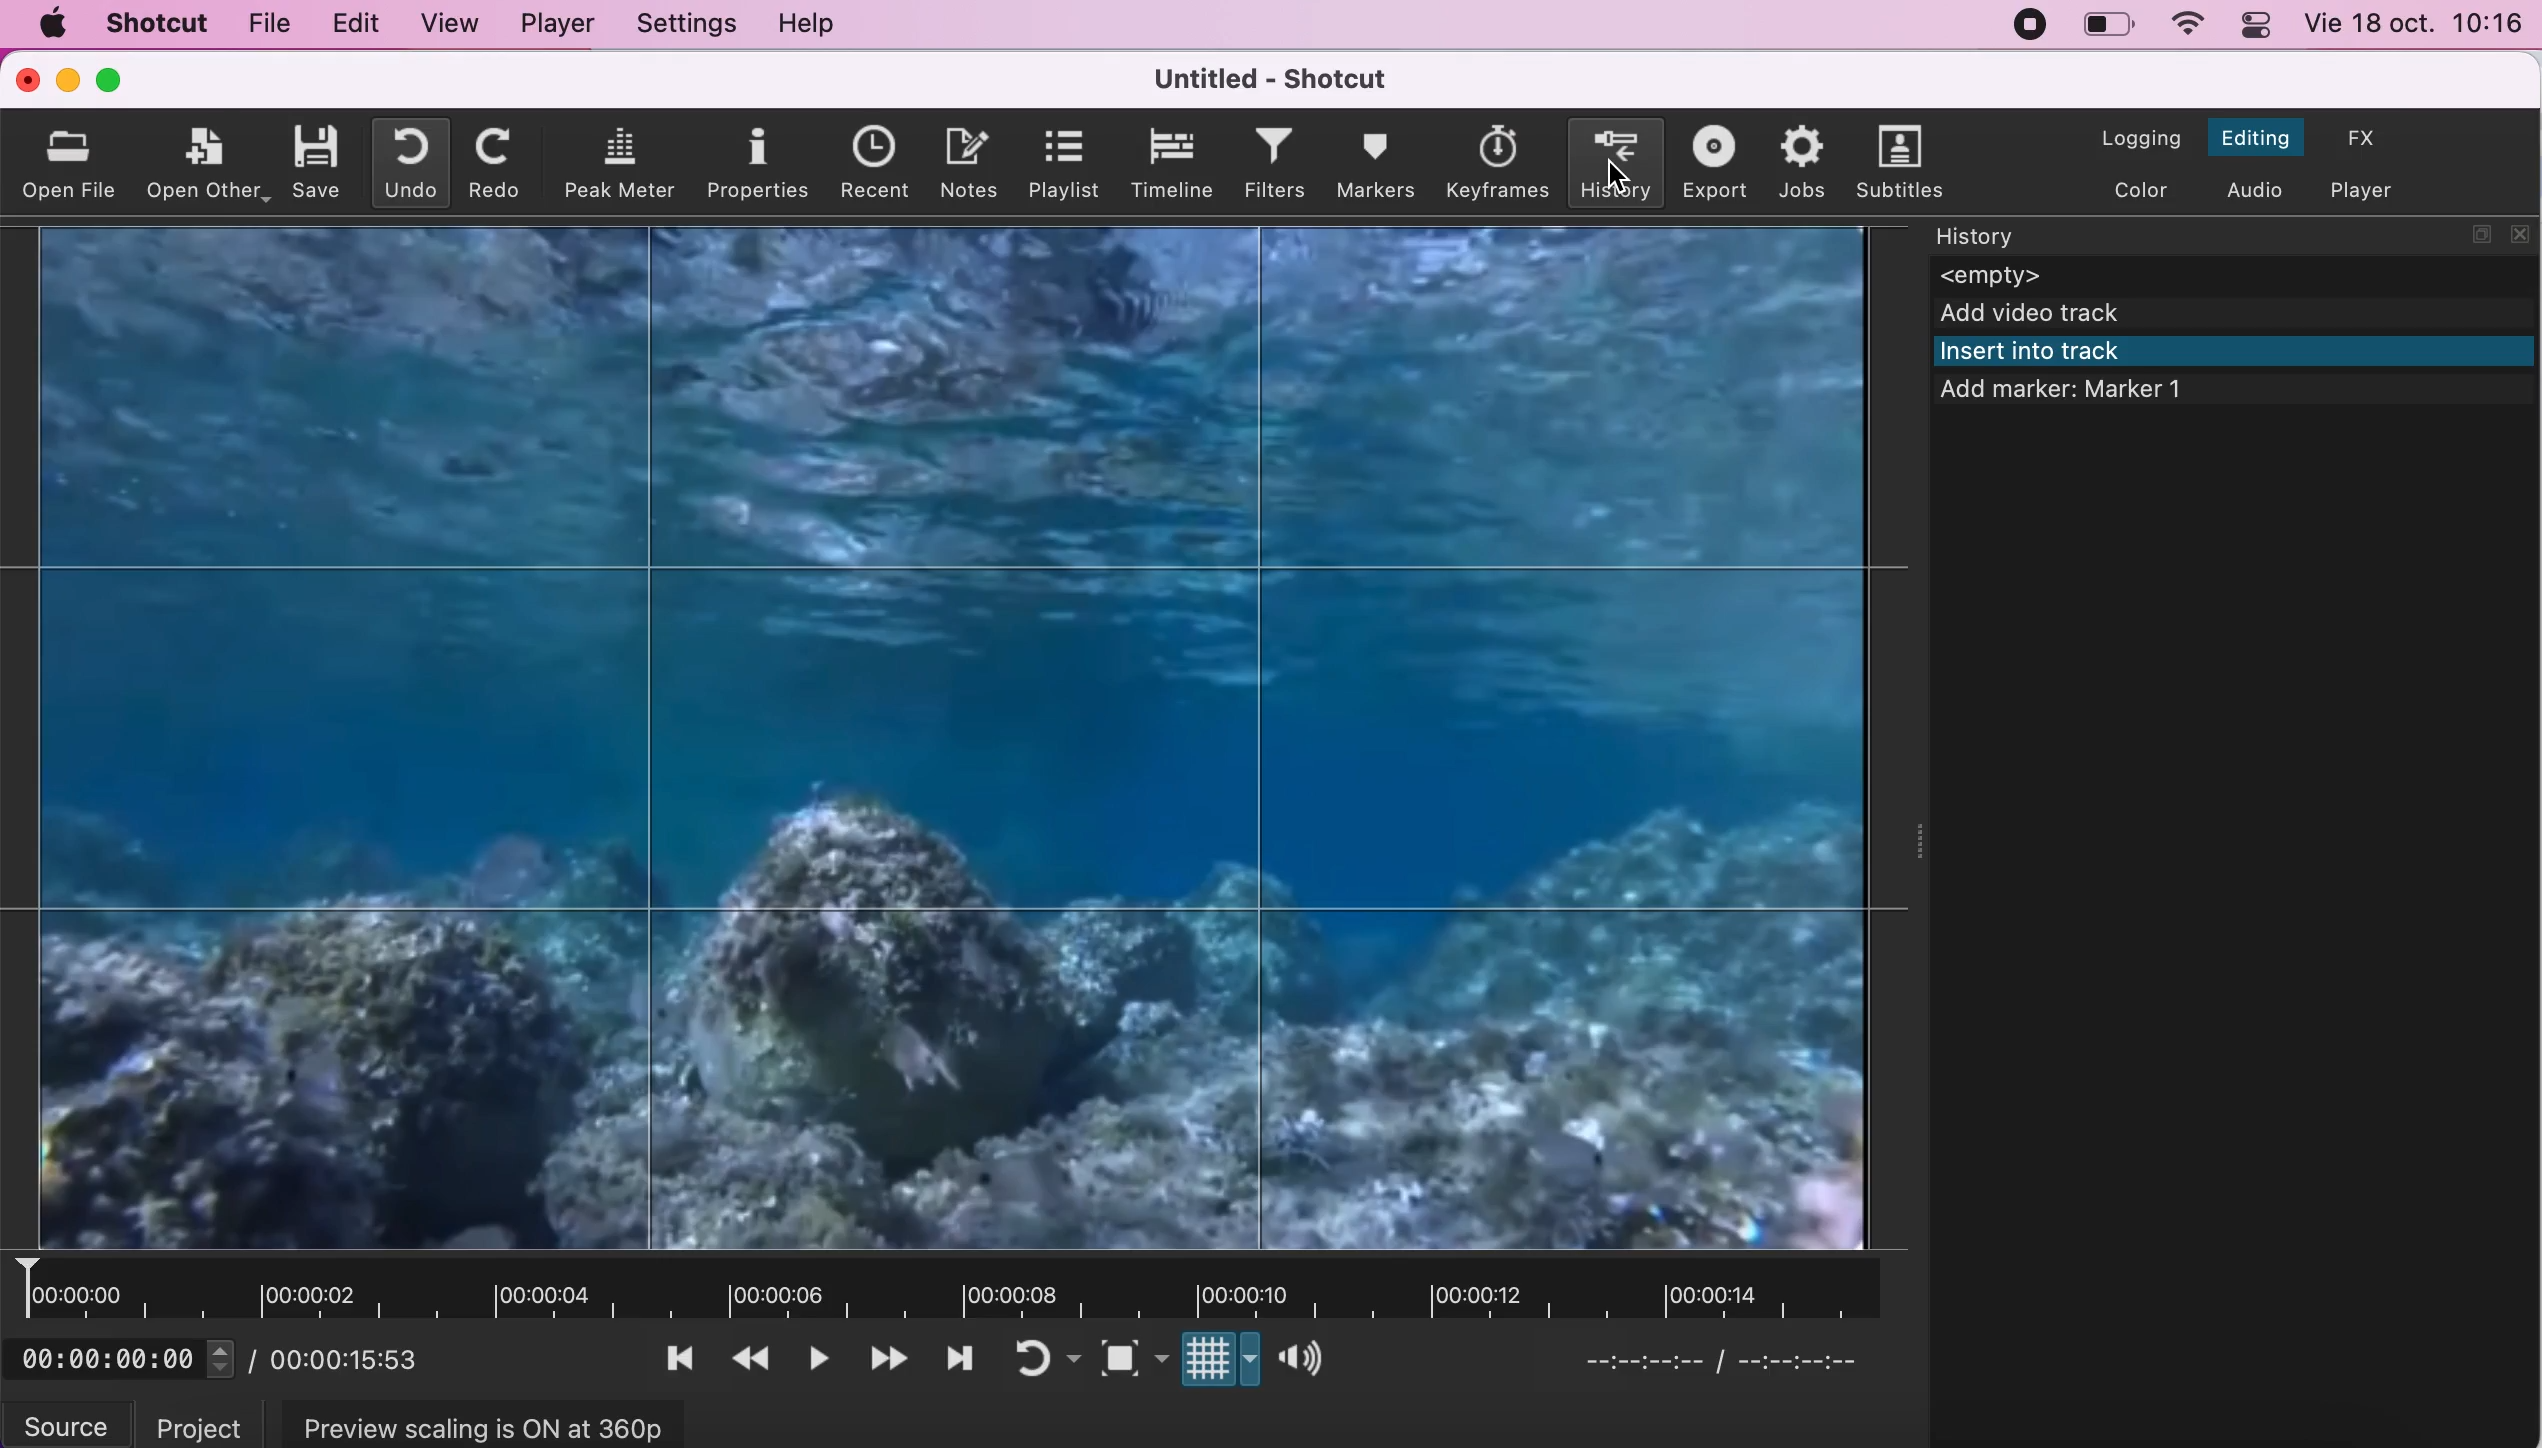 This screenshot has width=2542, height=1448. Describe the element at coordinates (2186, 235) in the screenshot. I see `history panel` at that location.